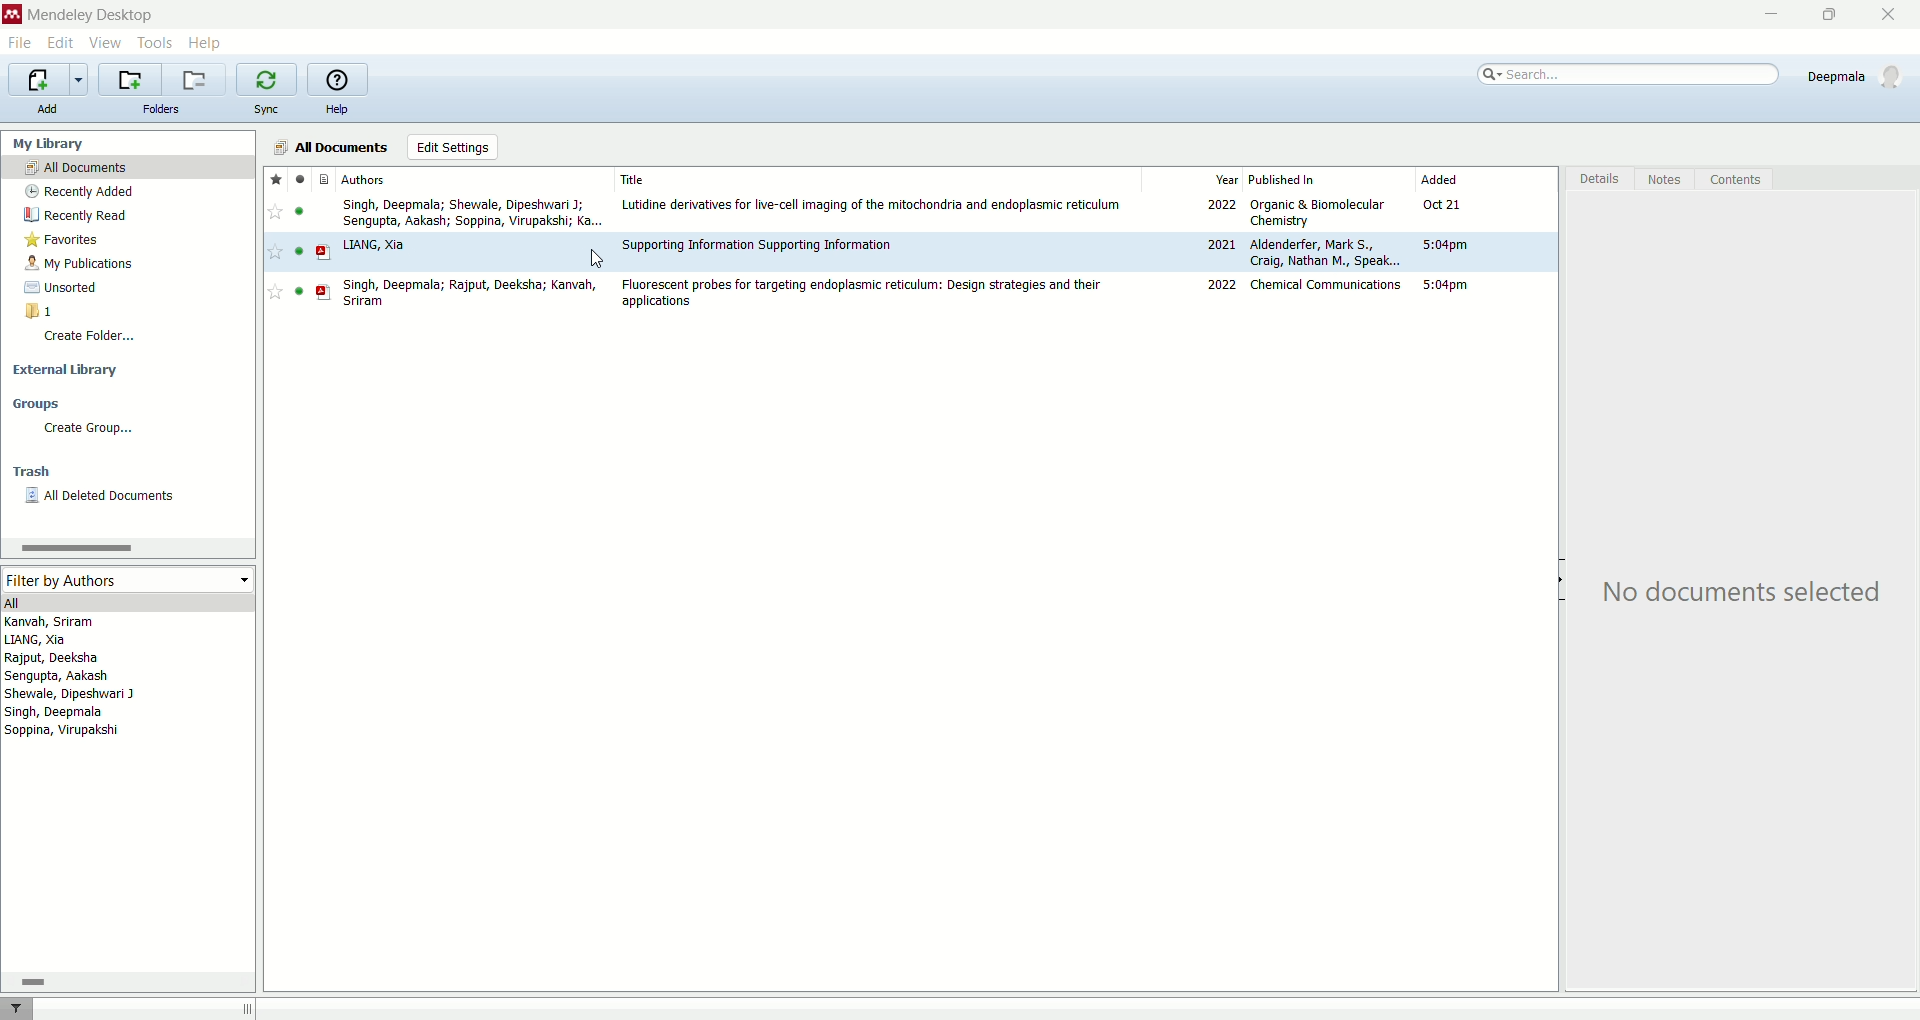  I want to click on groups, so click(40, 403).